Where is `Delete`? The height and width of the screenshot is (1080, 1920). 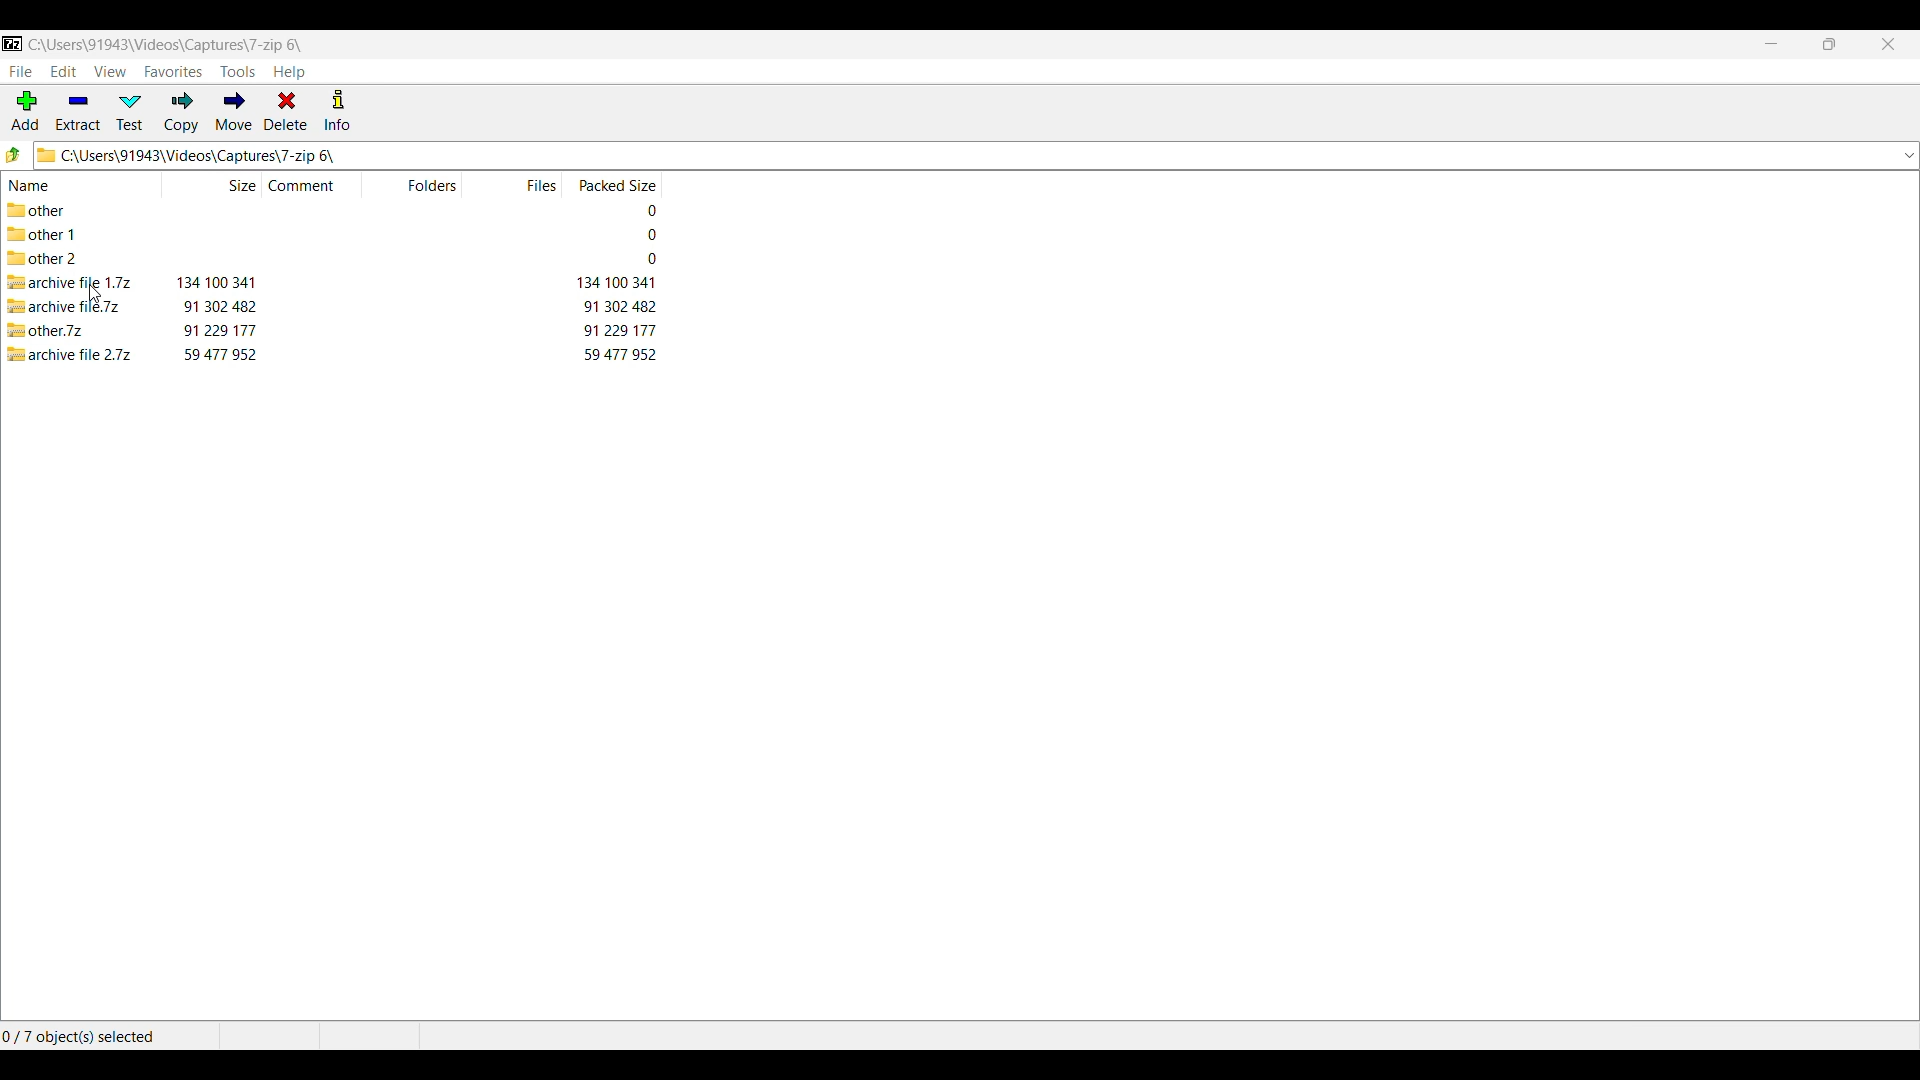 Delete is located at coordinates (286, 110).